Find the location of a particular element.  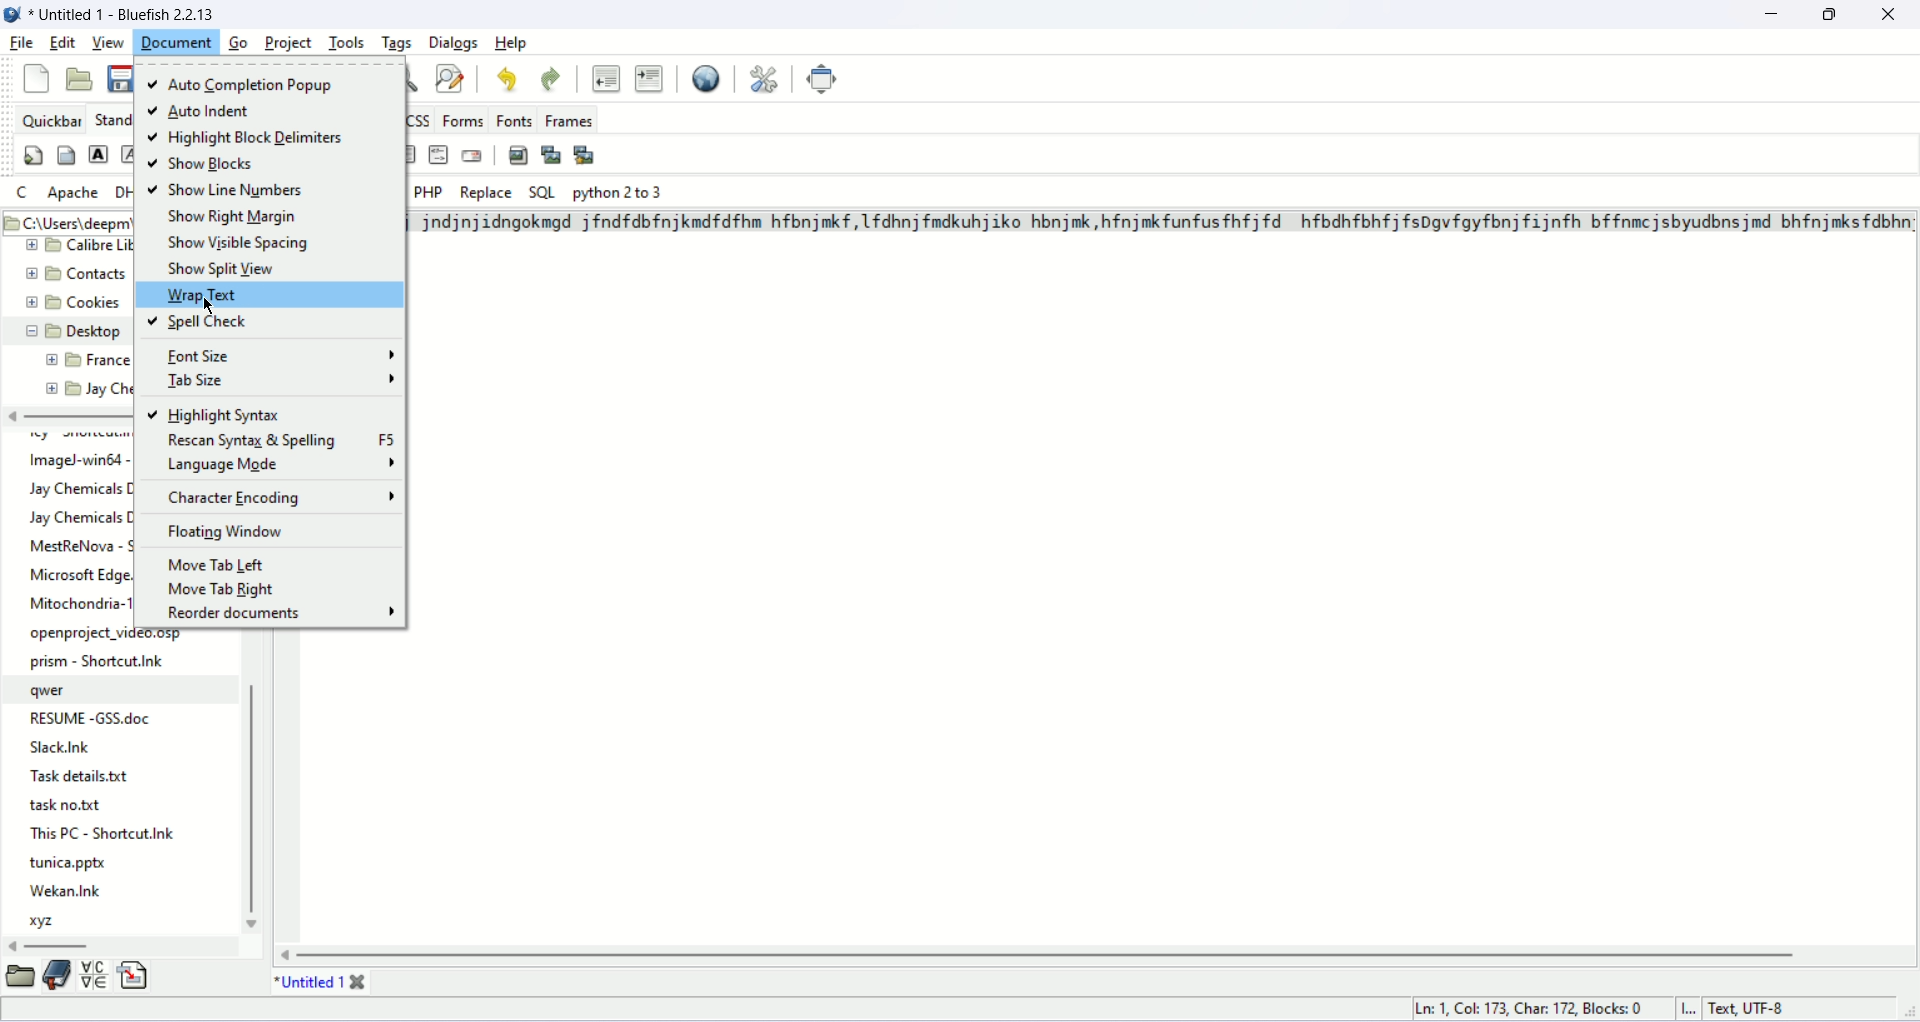

quickbar is located at coordinates (52, 119).